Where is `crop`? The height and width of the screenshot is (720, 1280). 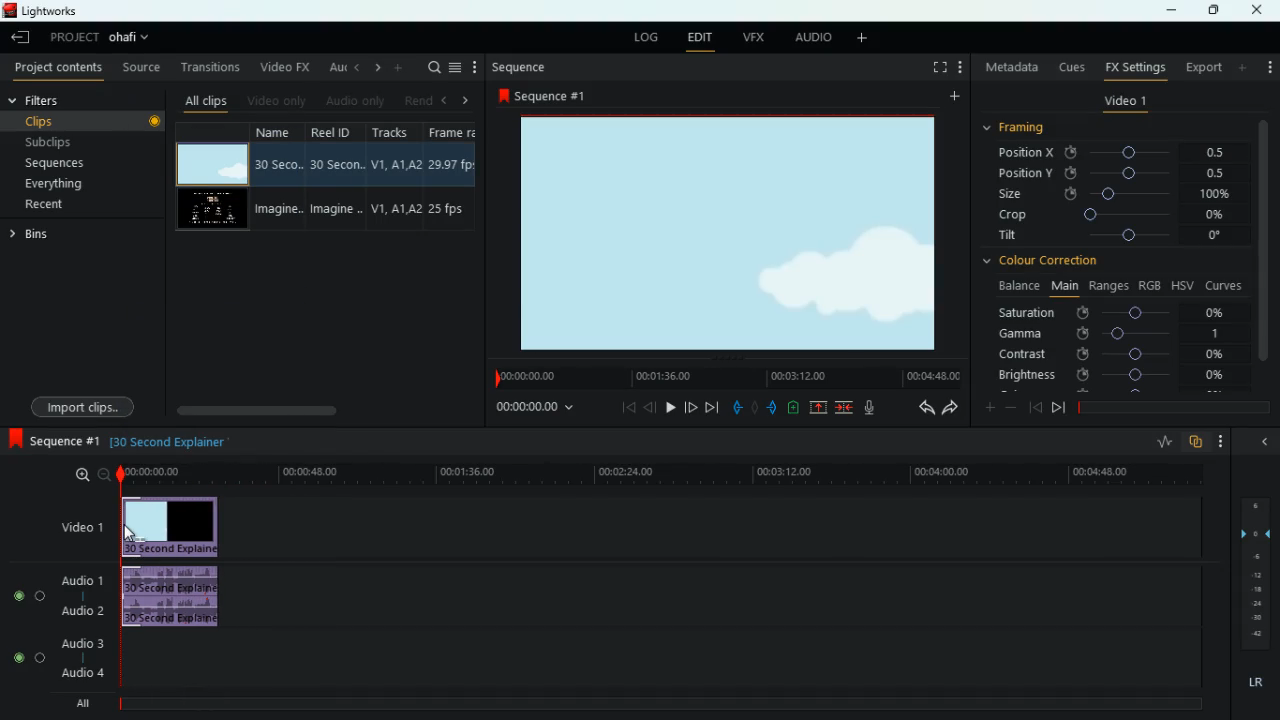
crop is located at coordinates (1118, 216).